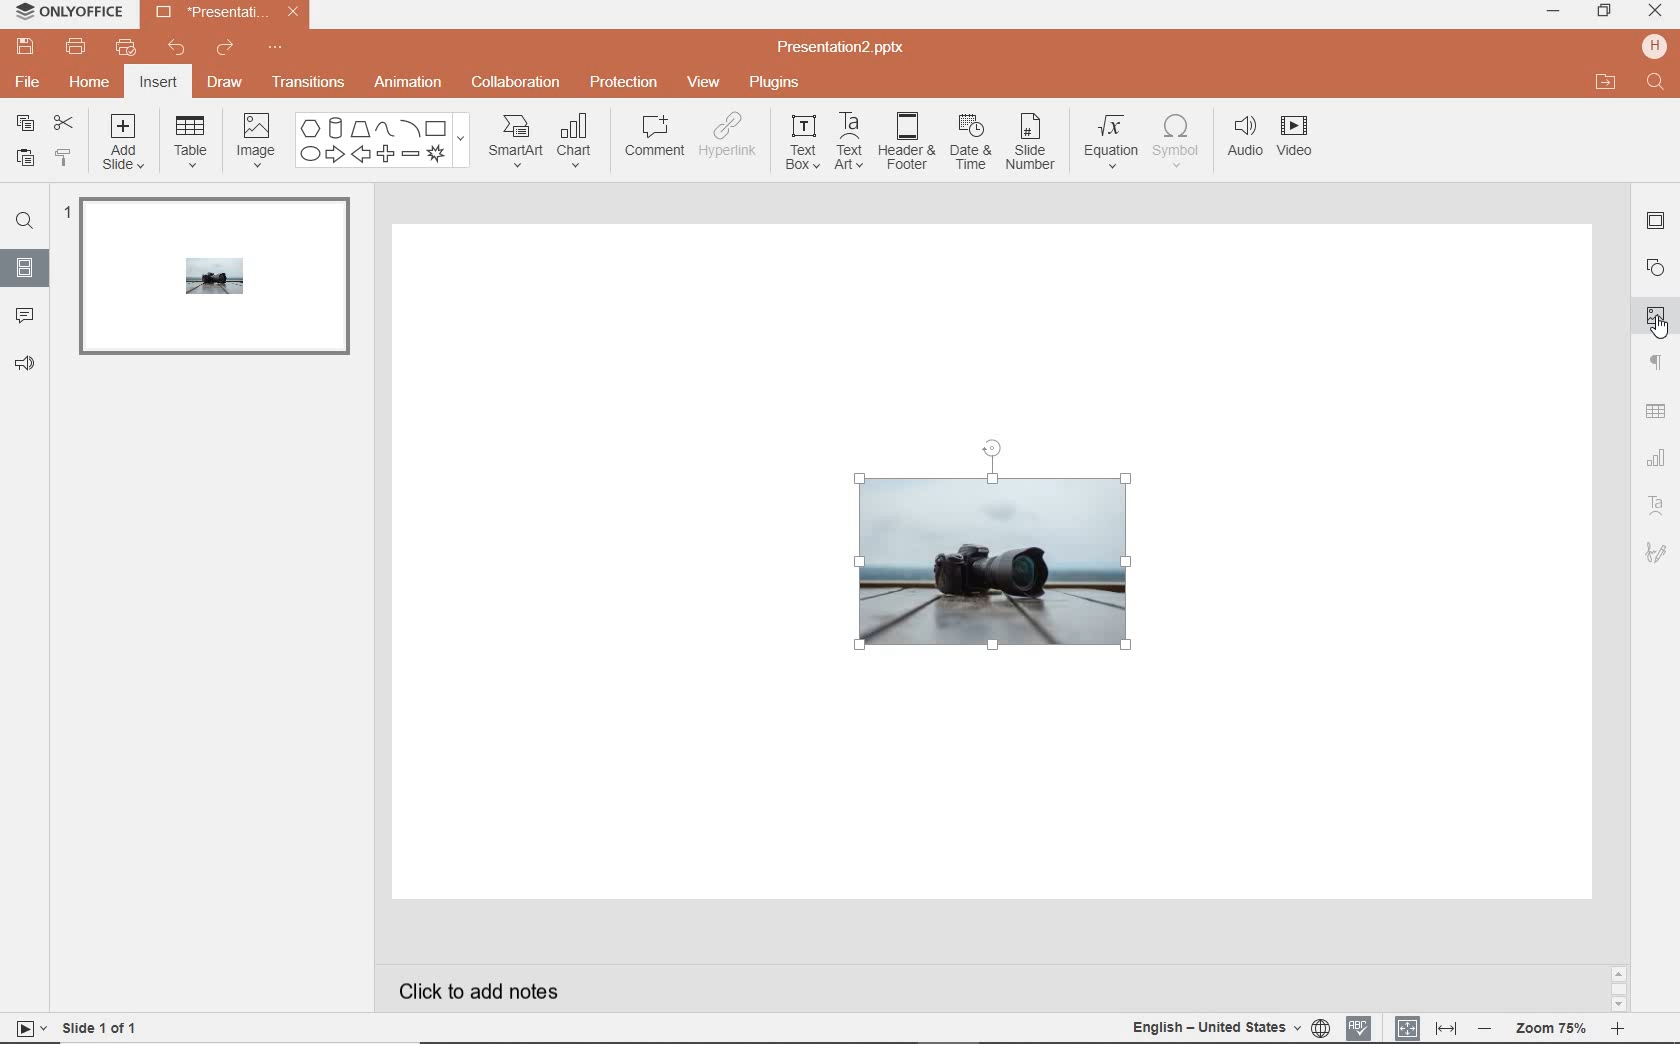 This screenshot has height=1044, width=1680. What do you see at coordinates (1655, 410) in the screenshot?
I see `table settings` at bounding box center [1655, 410].